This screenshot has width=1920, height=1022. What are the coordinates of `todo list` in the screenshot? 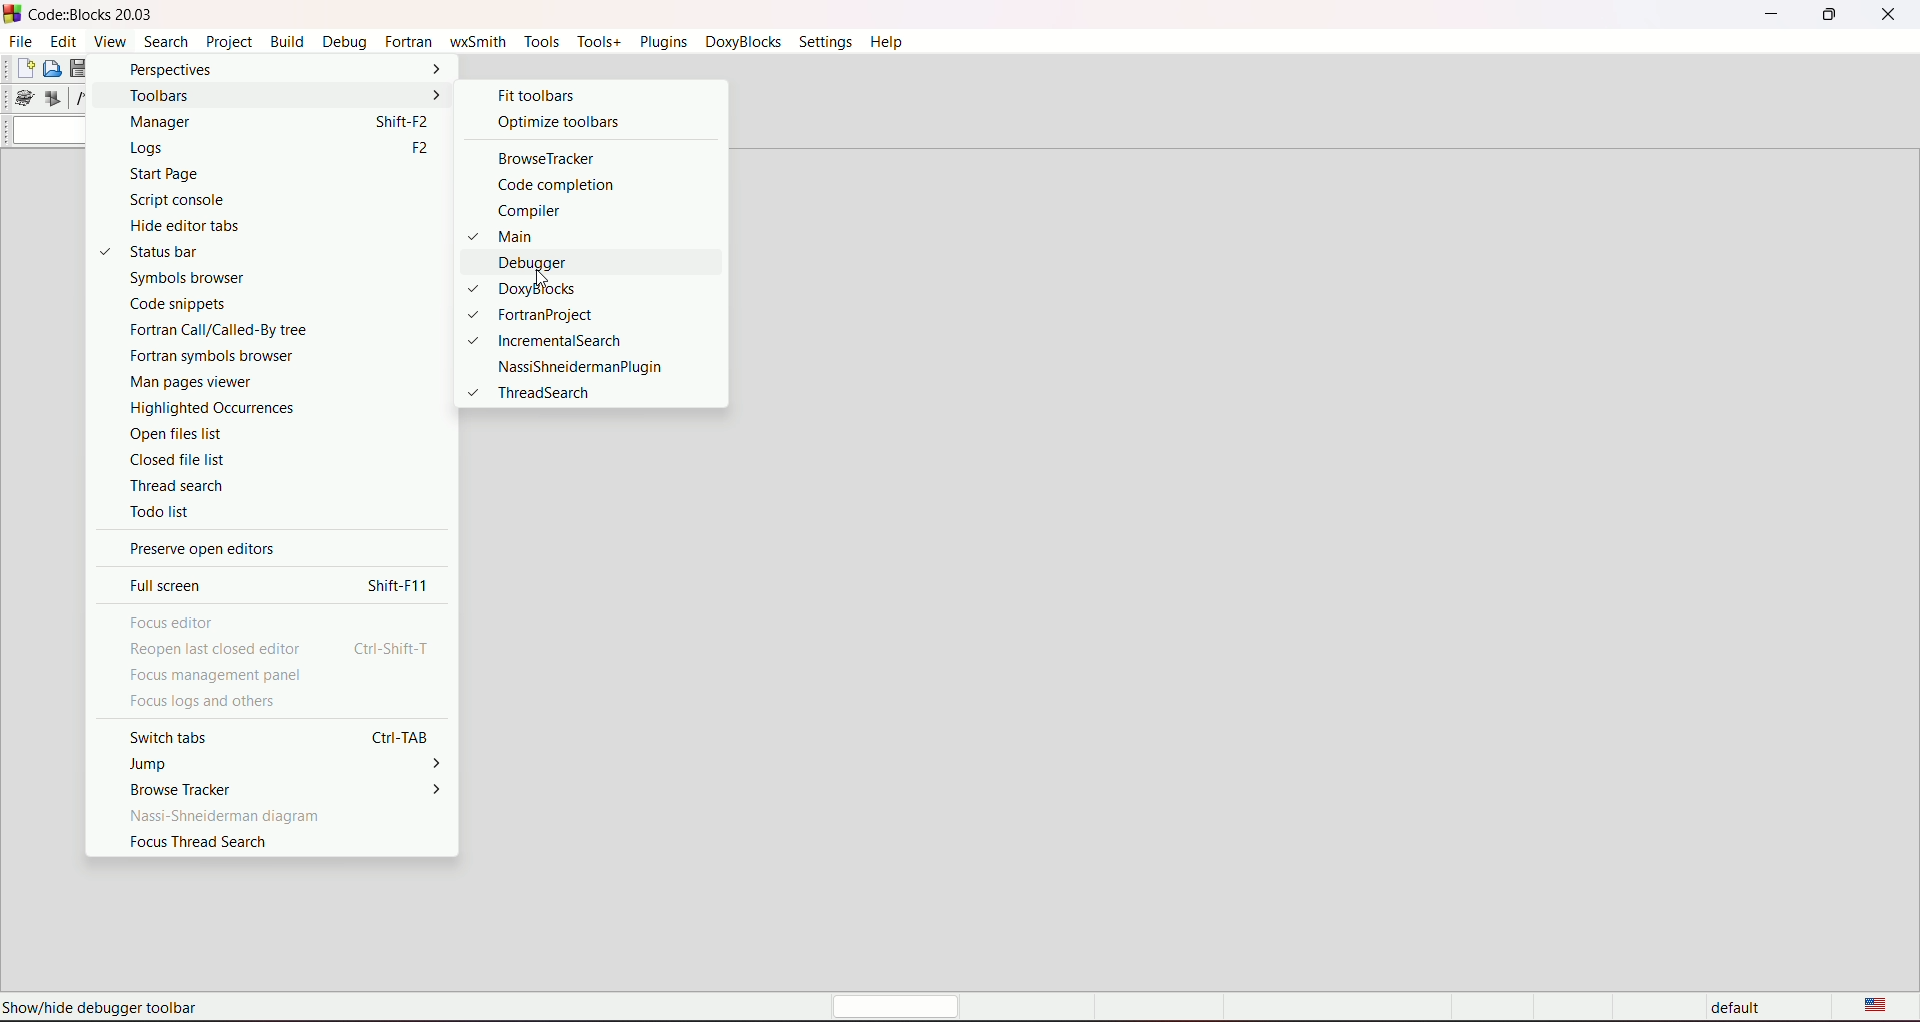 It's located at (266, 510).